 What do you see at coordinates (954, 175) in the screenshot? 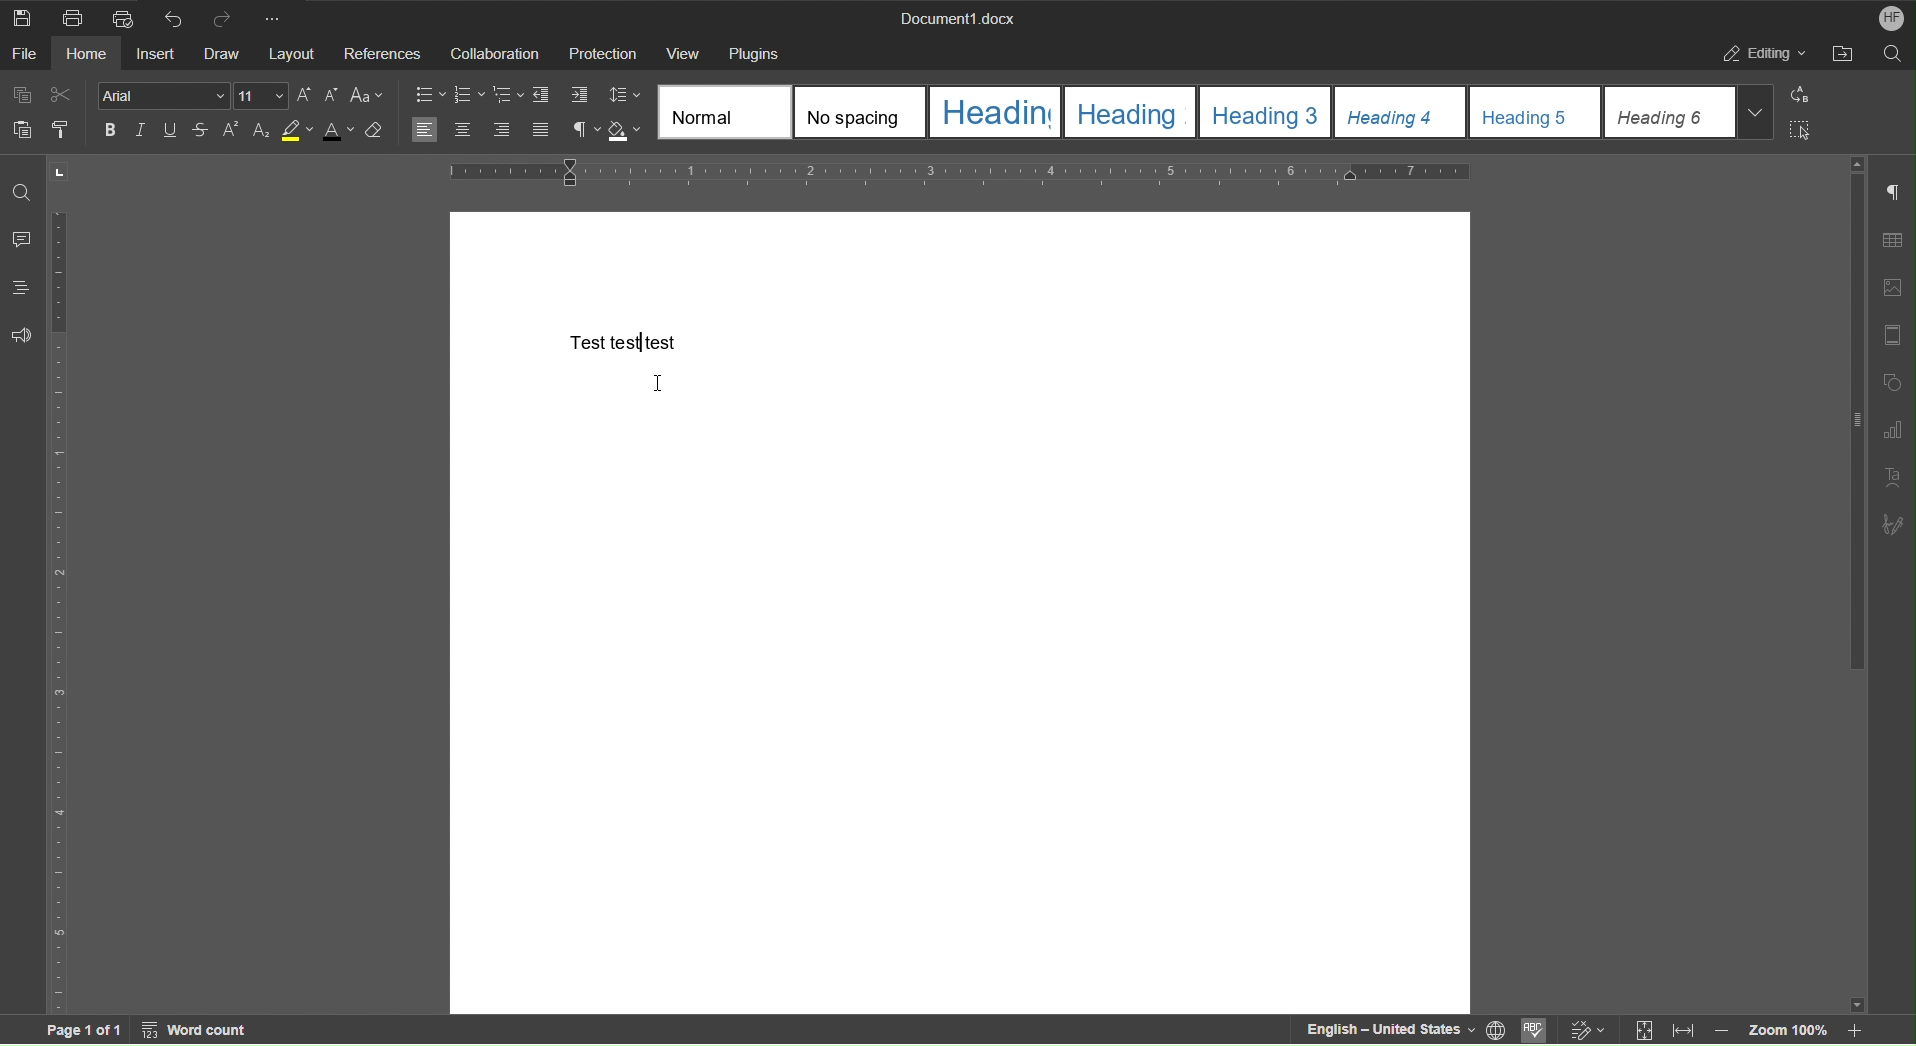
I see `Horizontal Ruler` at bounding box center [954, 175].